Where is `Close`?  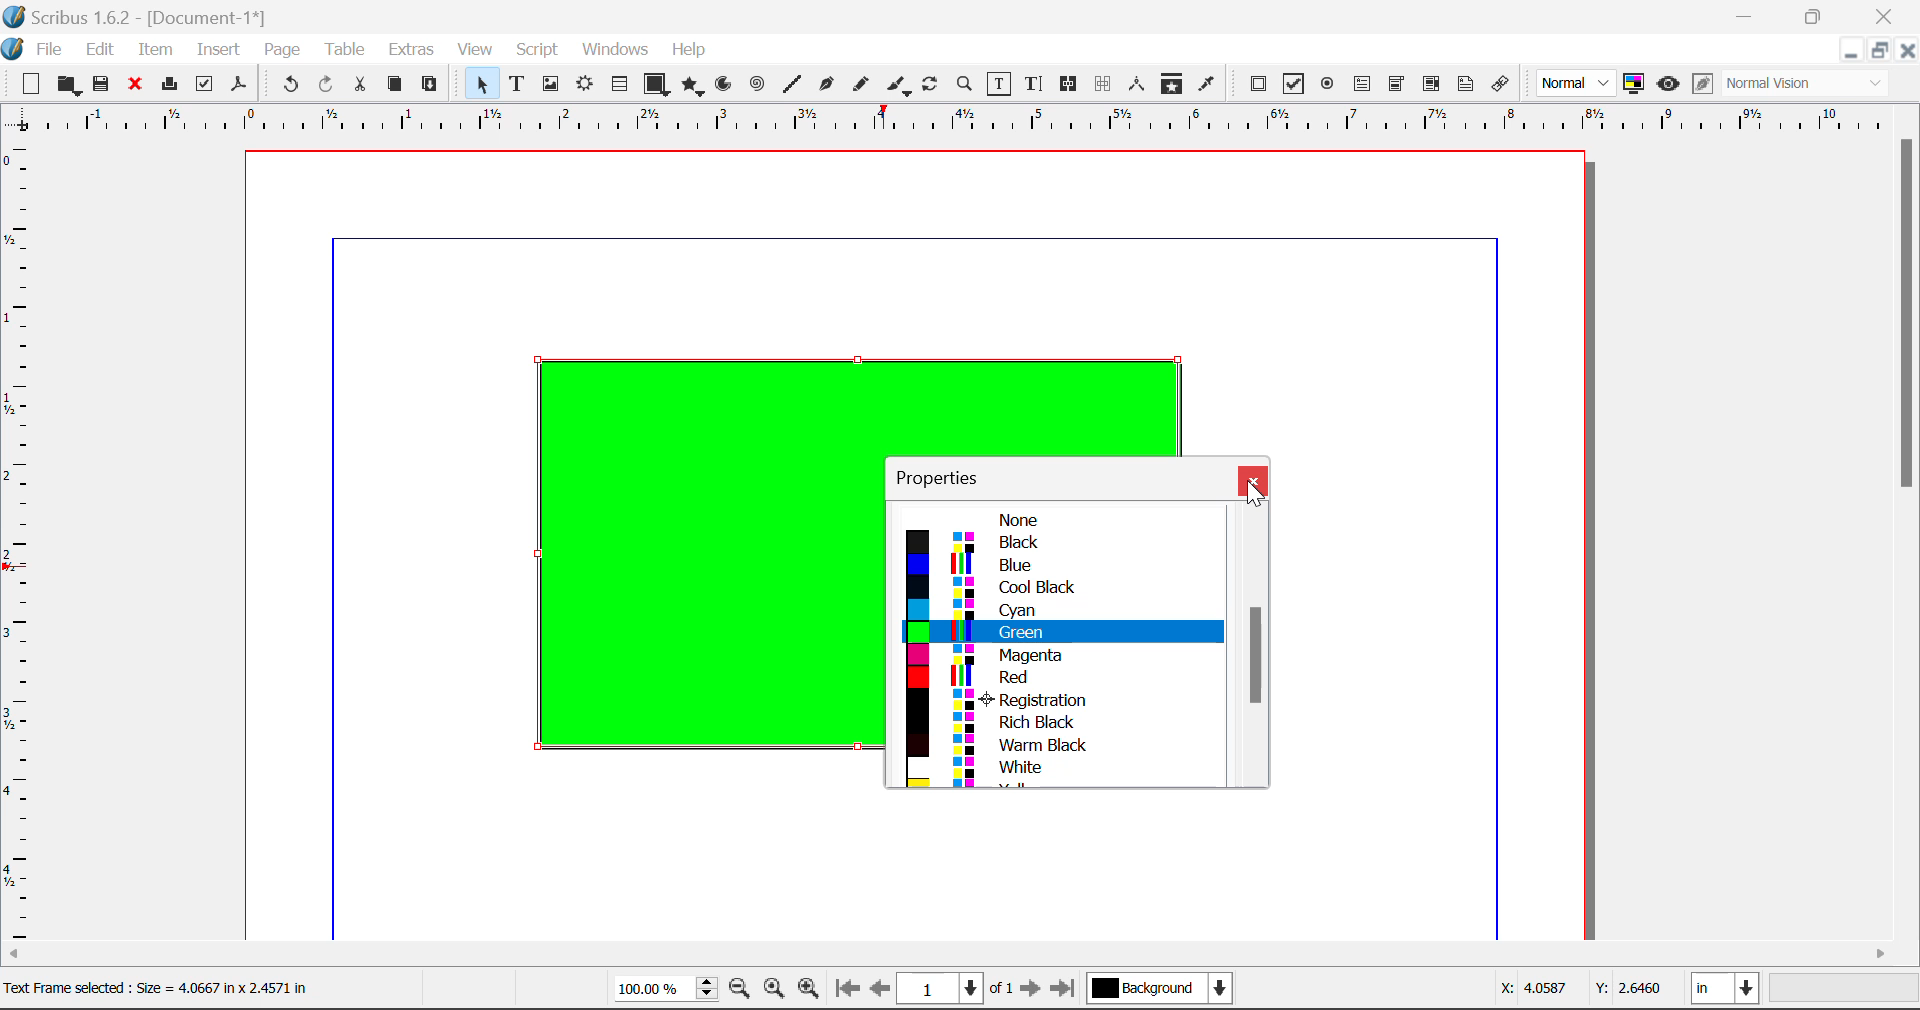 Close is located at coordinates (1886, 16).